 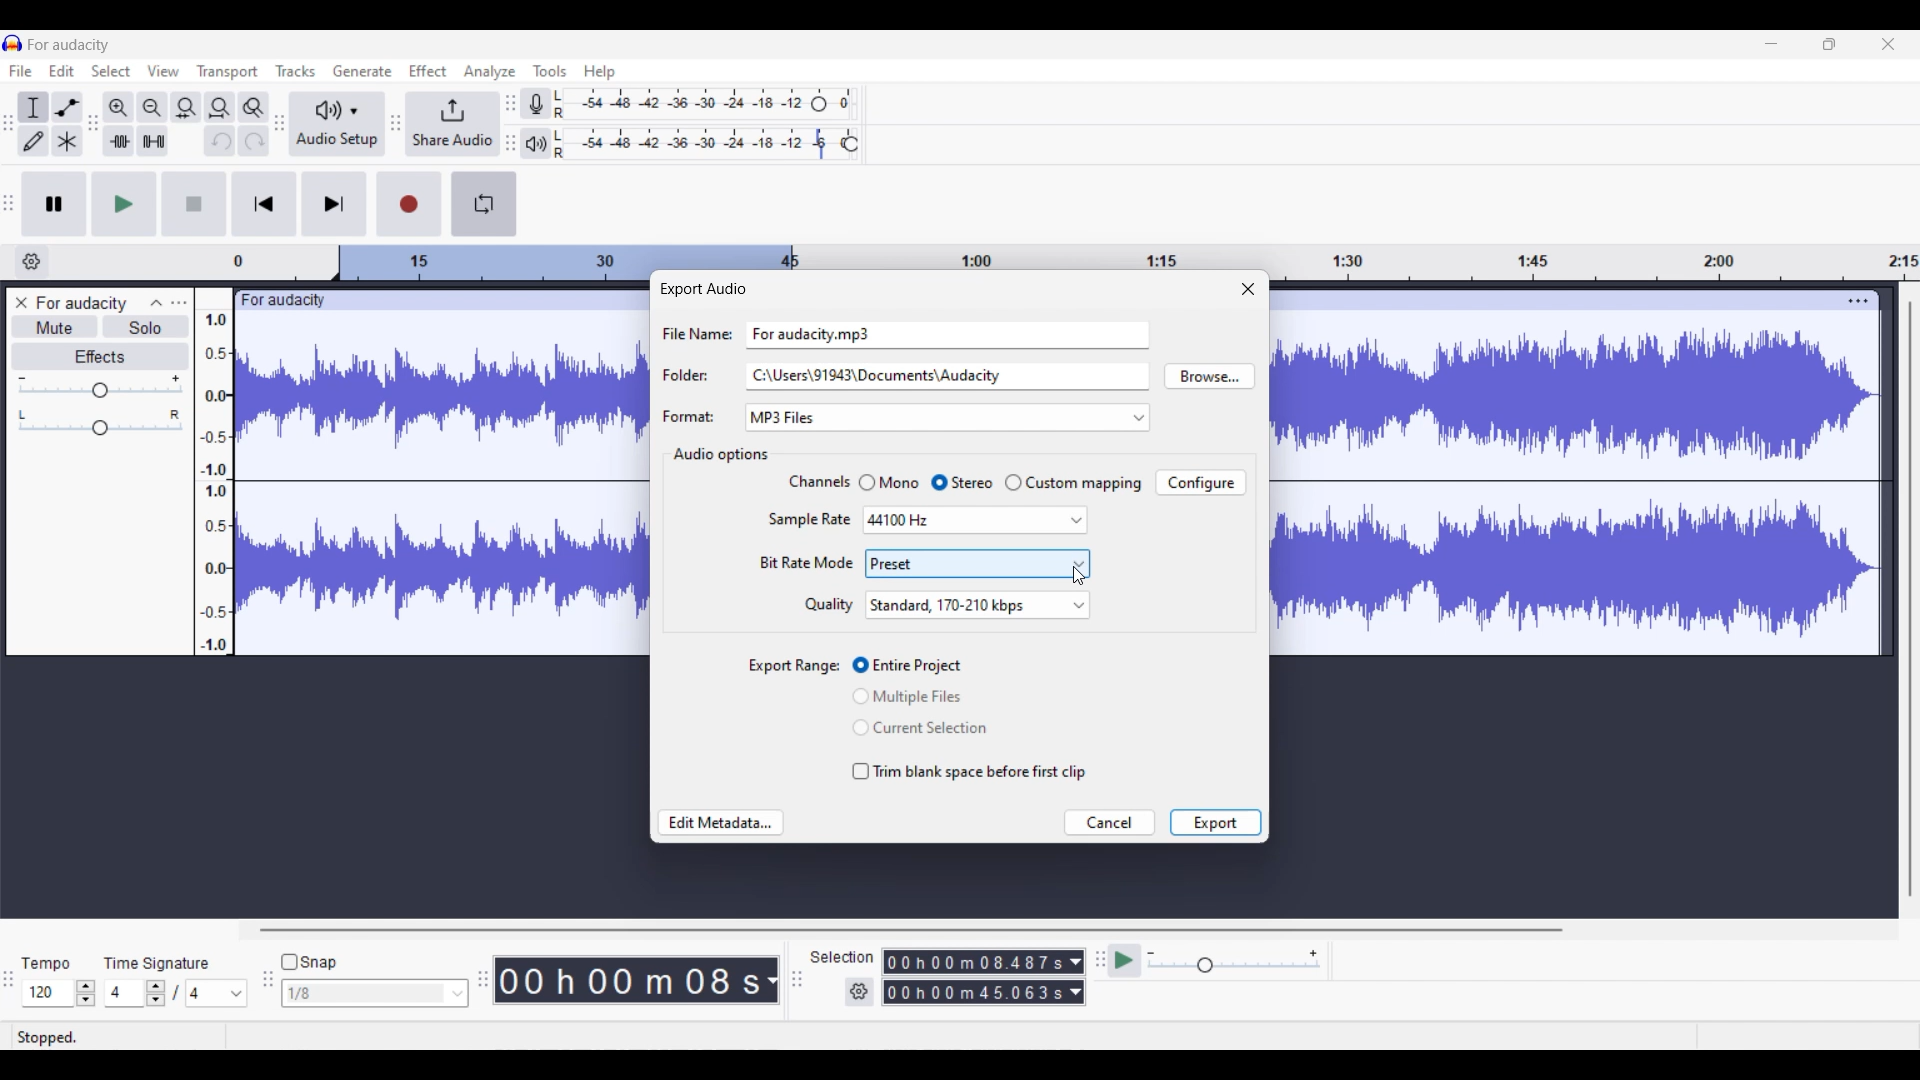 What do you see at coordinates (1888, 44) in the screenshot?
I see `Close interface` at bounding box center [1888, 44].